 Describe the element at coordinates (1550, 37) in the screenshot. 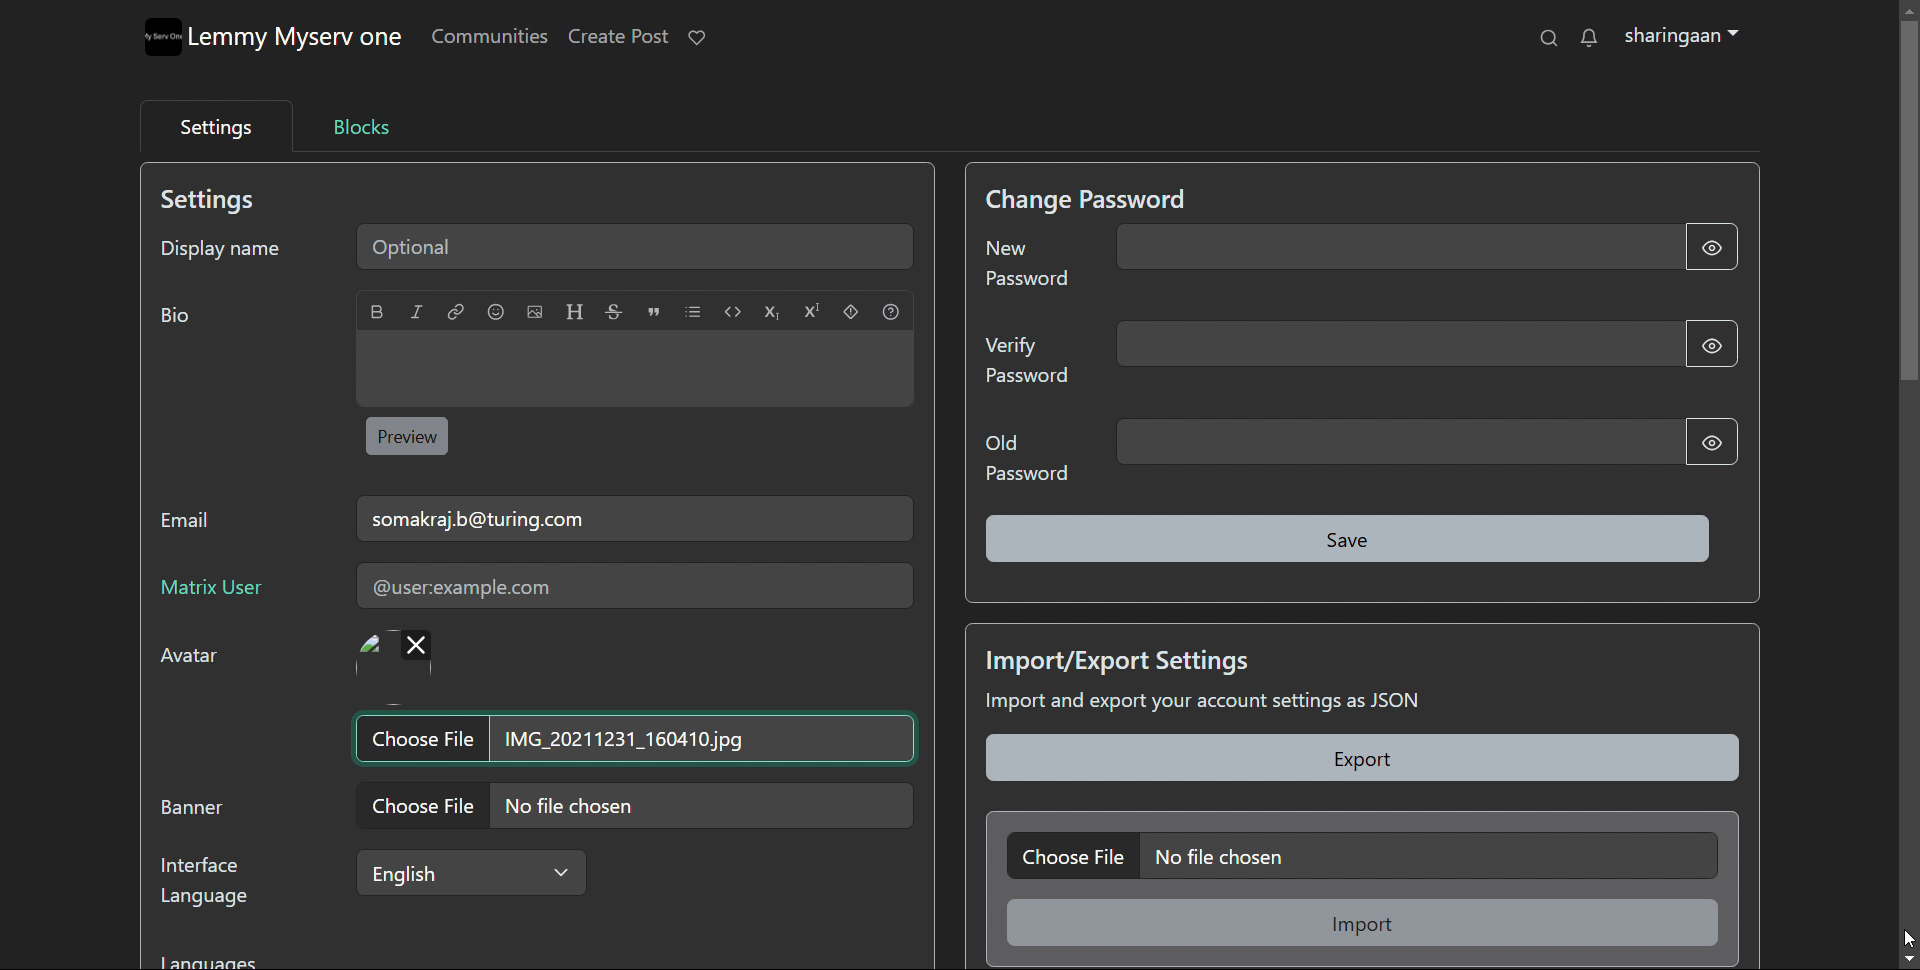

I see `search` at that location.